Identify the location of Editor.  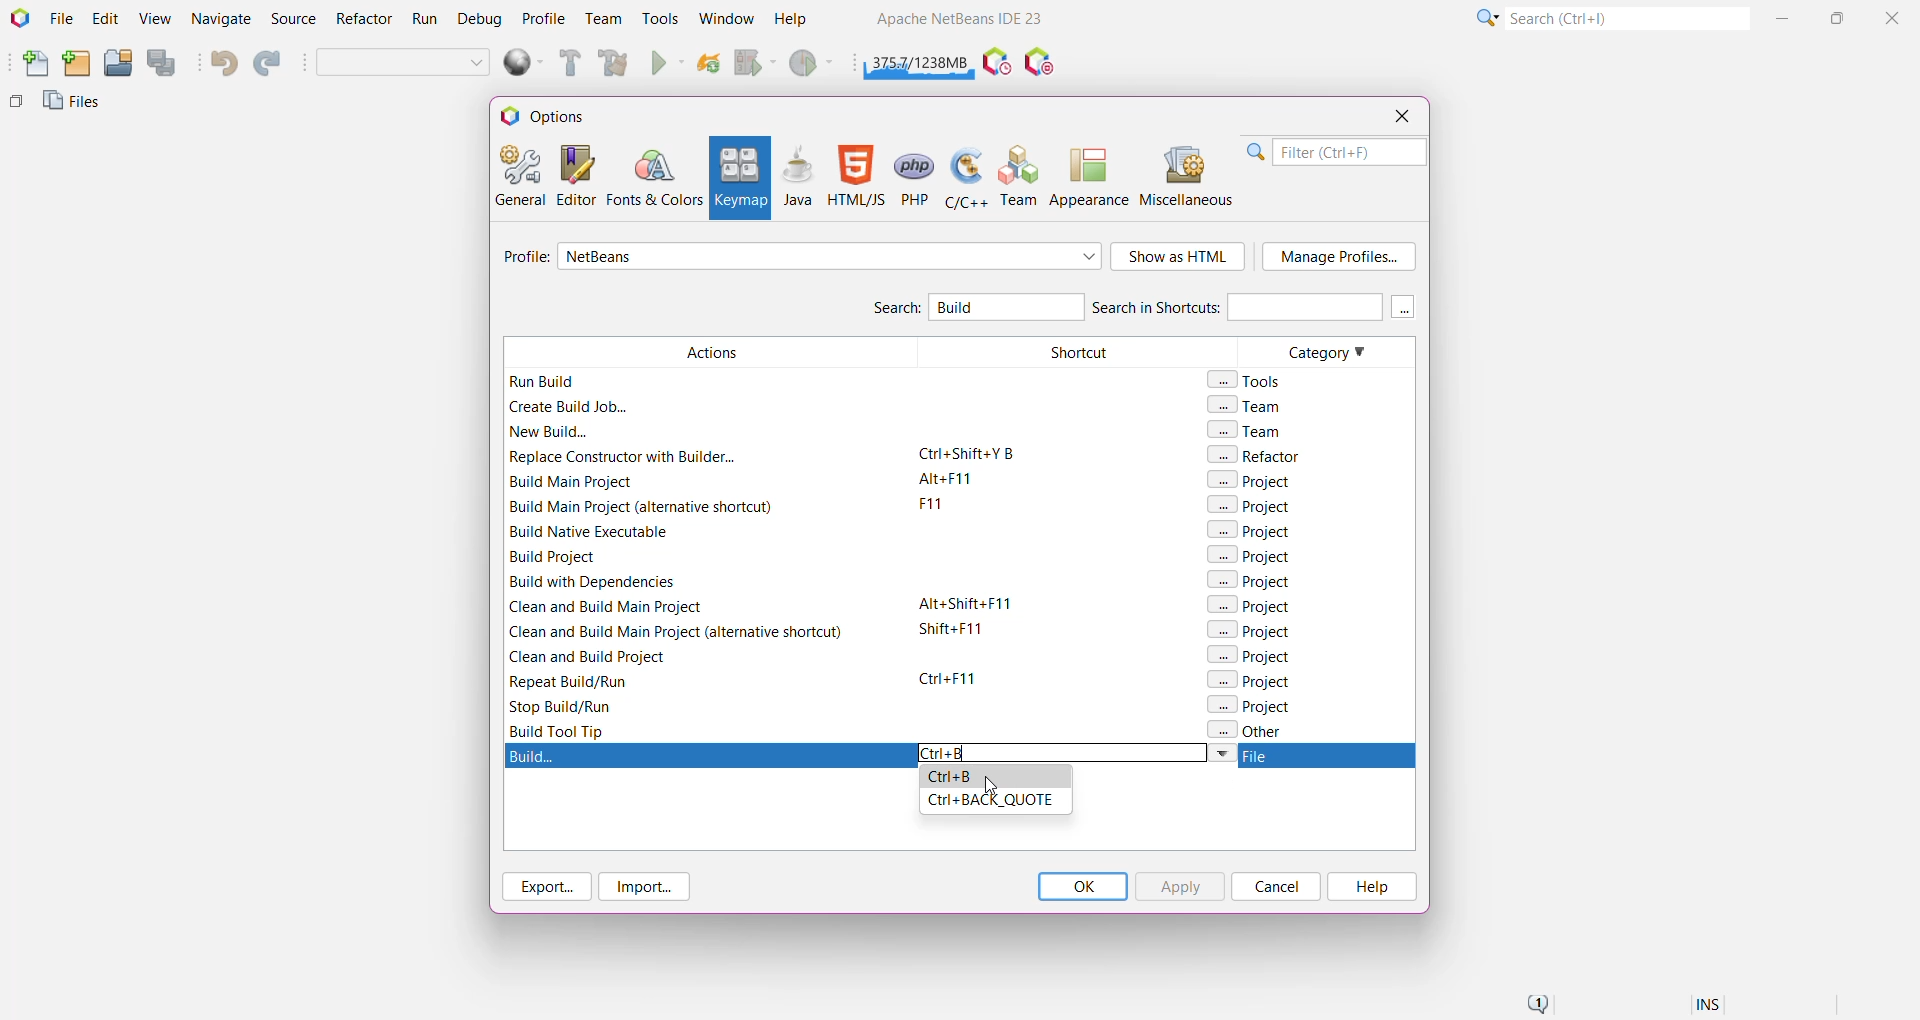
(572, 175).